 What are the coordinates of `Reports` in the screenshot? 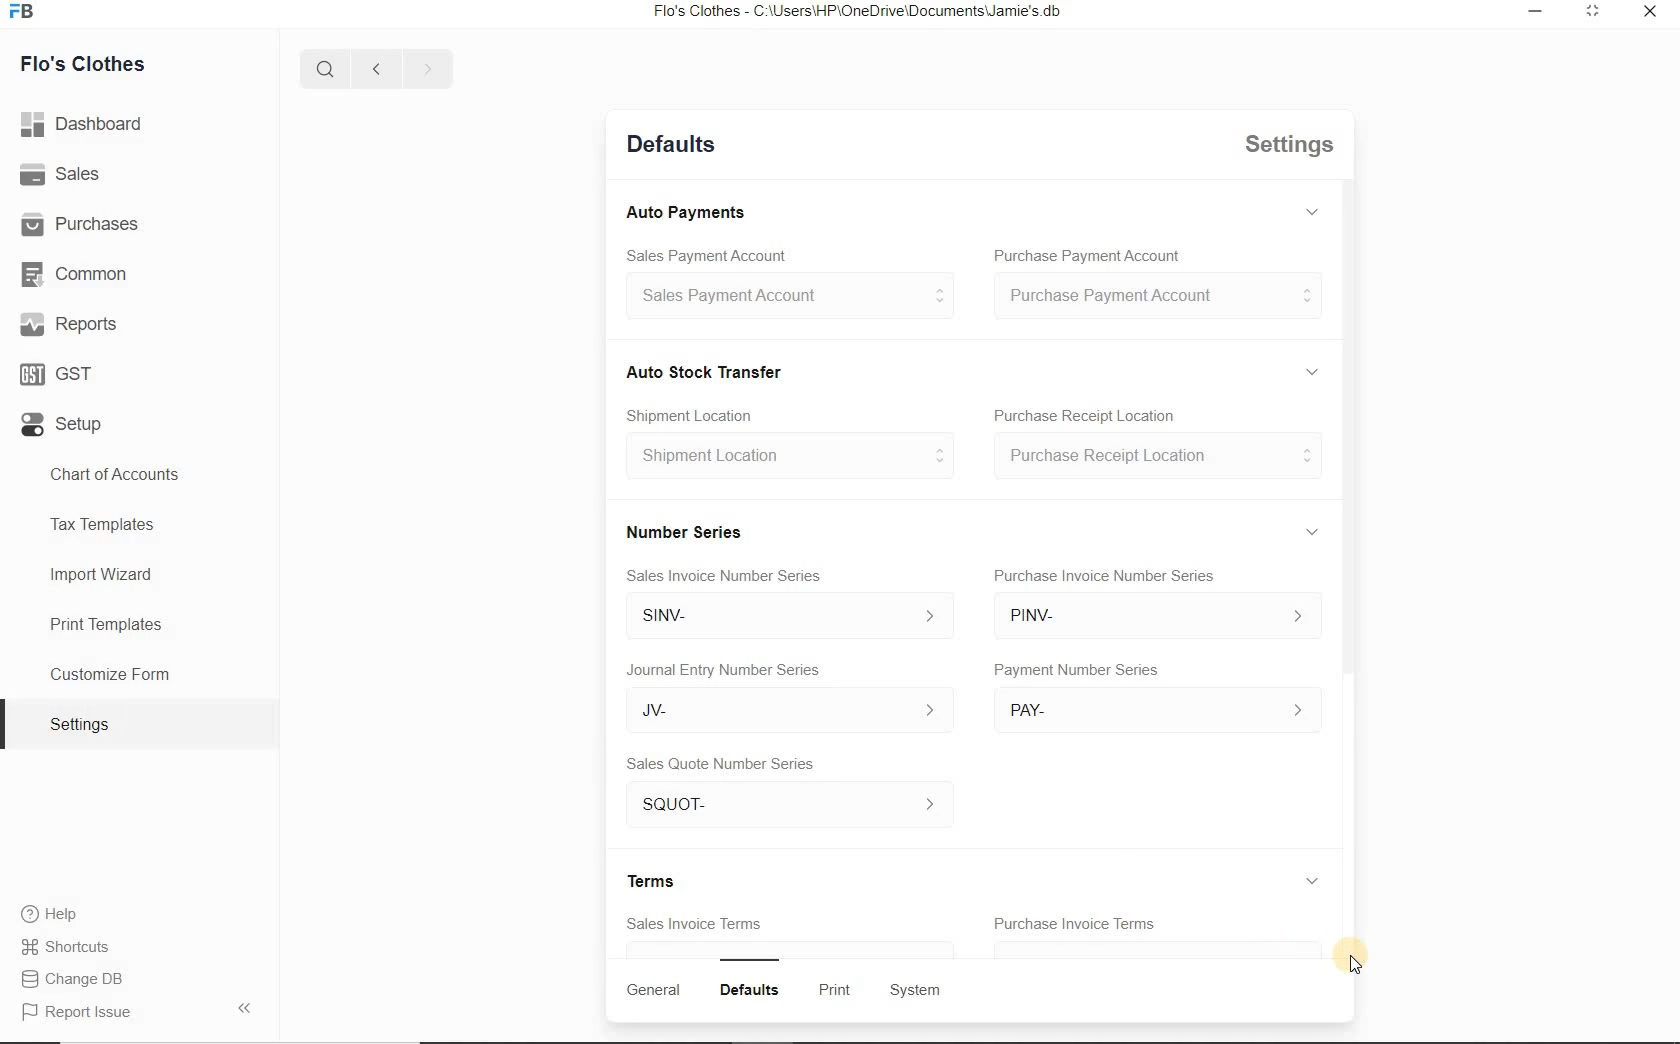 It's located at (69, 326).